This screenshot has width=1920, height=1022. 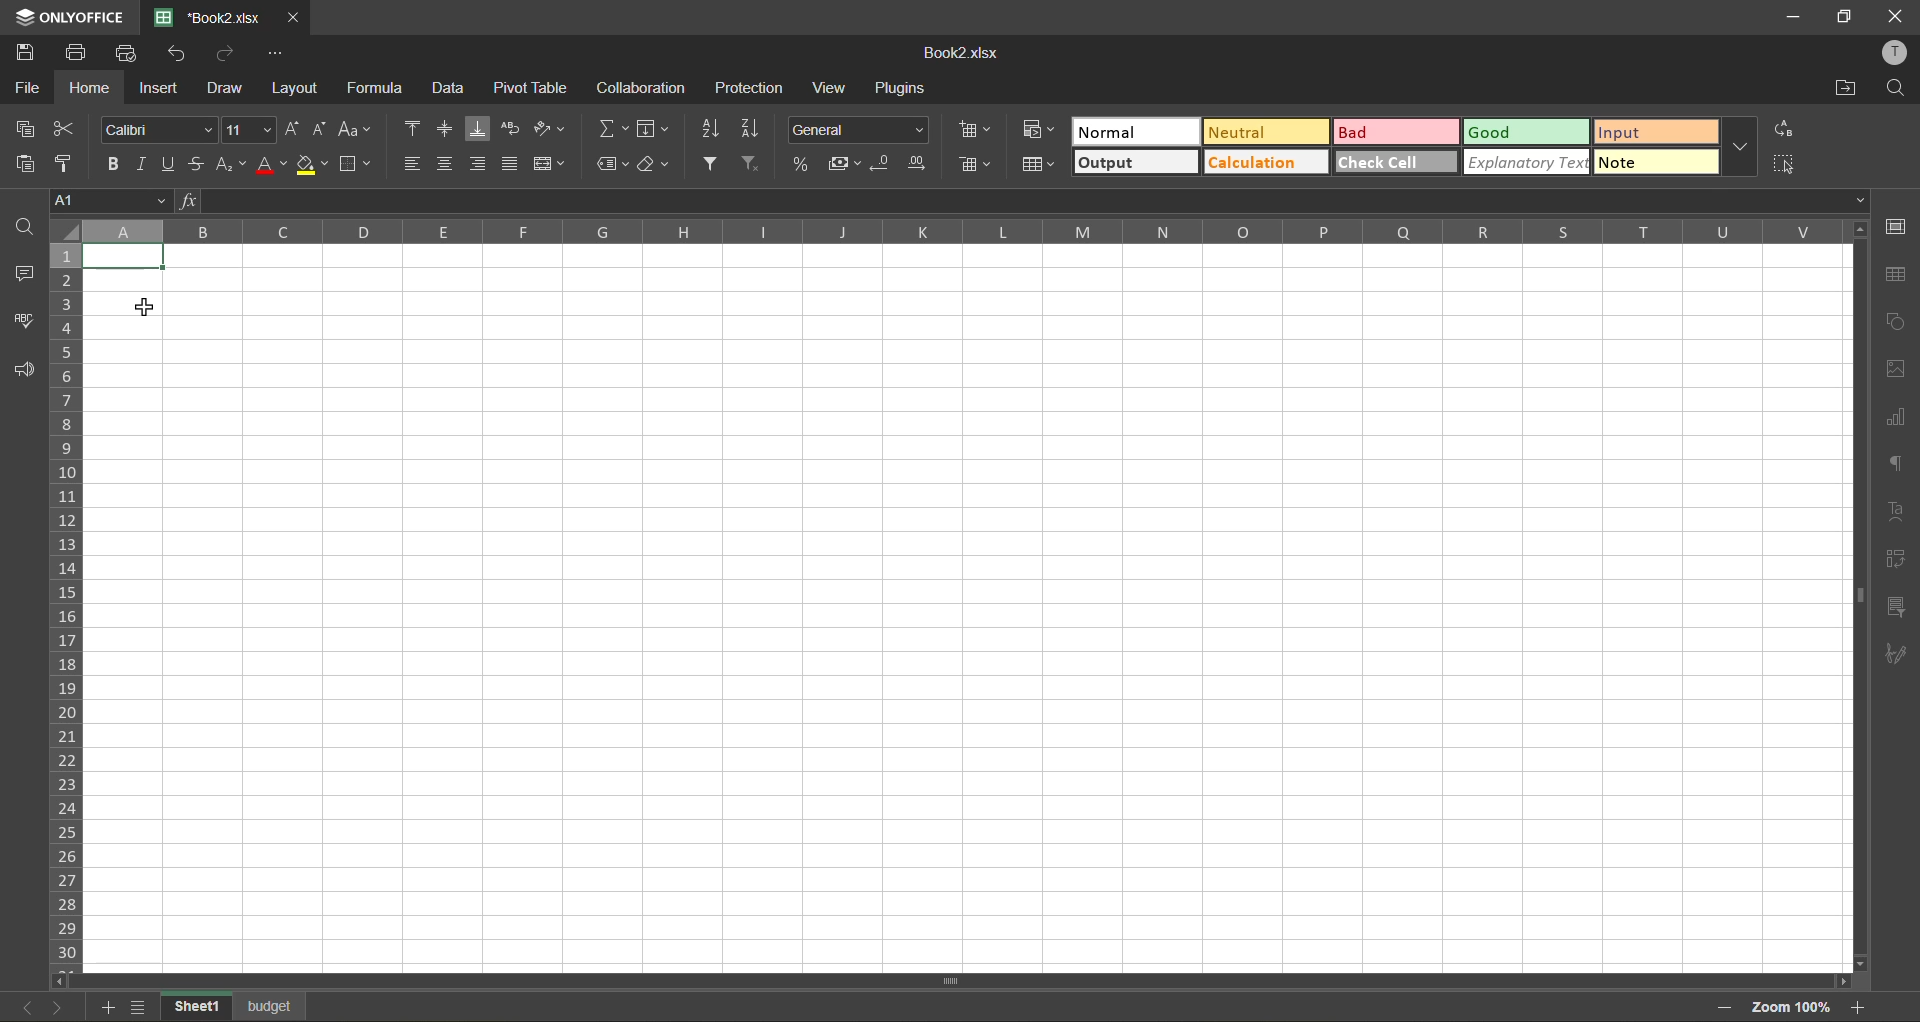 What do you see at coordinates (270, 1005) in the screenshot?
I see `sheet` at bounding box center [270, 1005].